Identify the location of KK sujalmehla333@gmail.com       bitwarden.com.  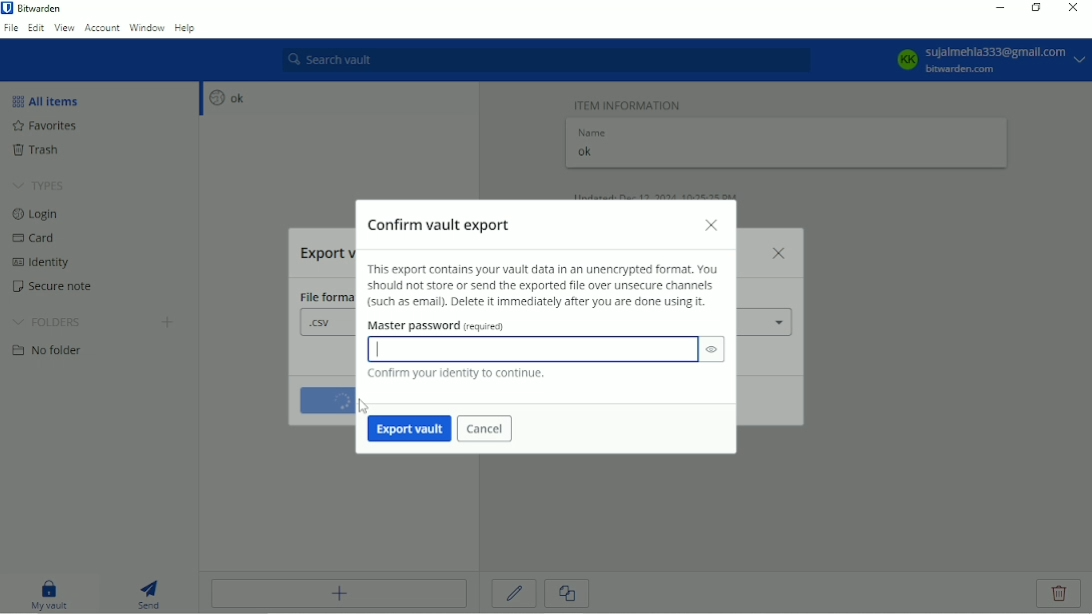
(988, 60).